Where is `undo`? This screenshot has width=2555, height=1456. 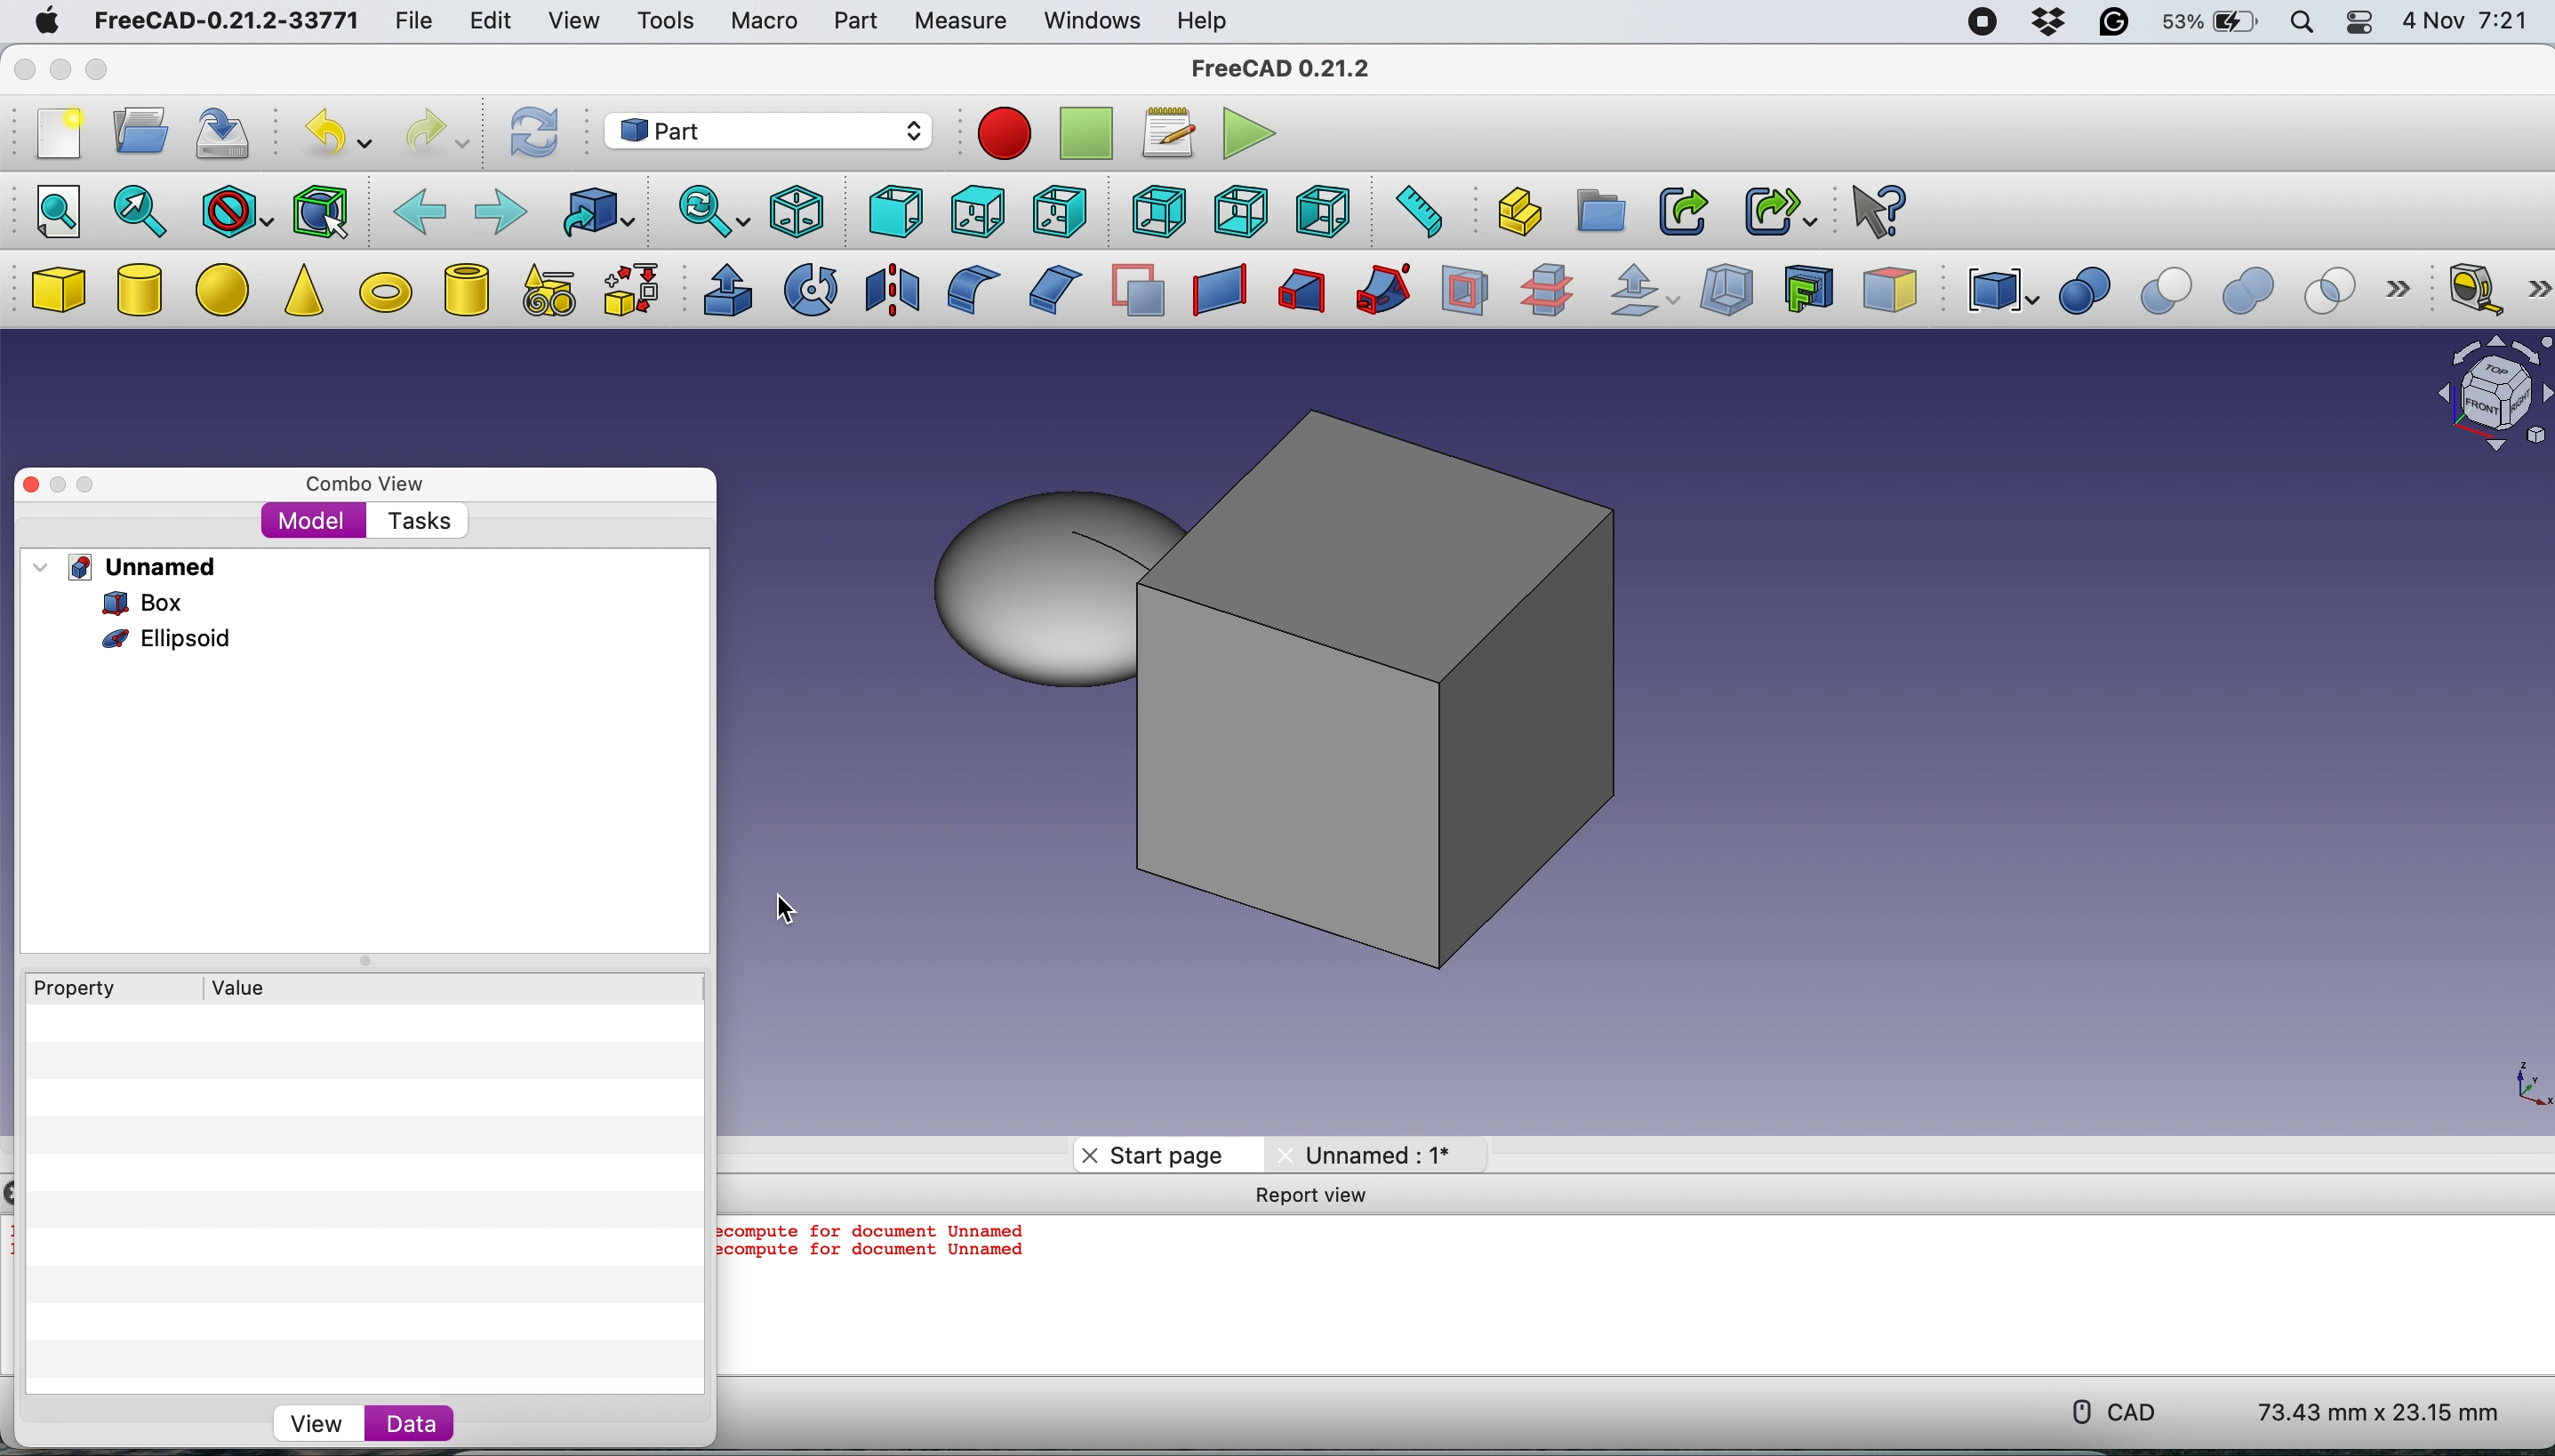 undo is located at coordinates (332, 133).